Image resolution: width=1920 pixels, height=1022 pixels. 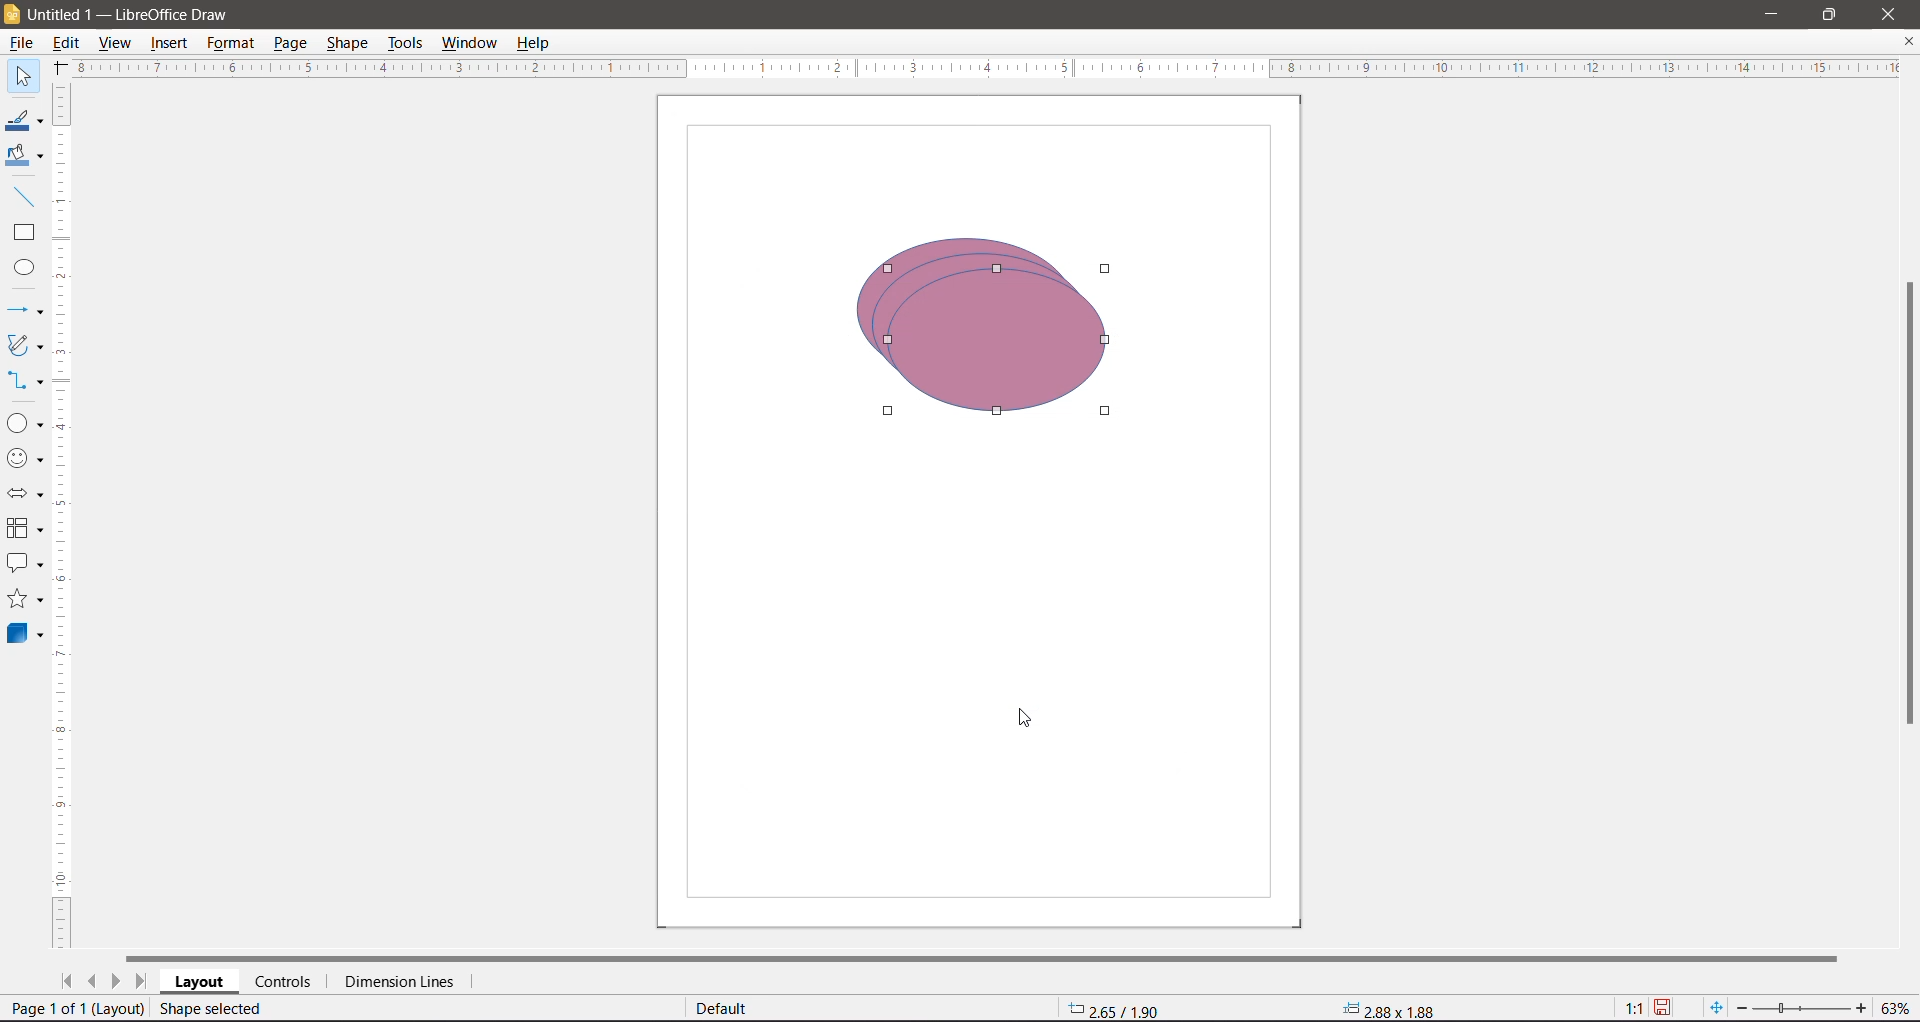 I want to click on Default, so click(x=724, y=1008).